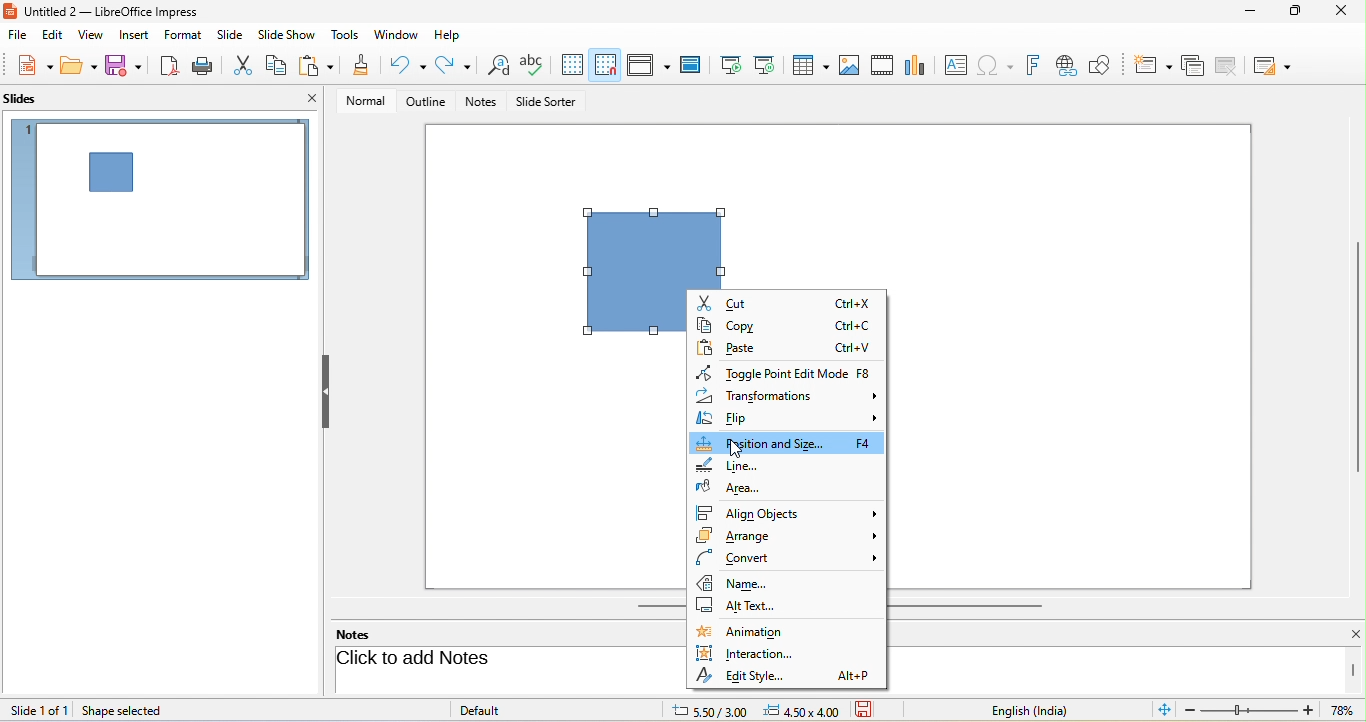  What do you see at coordinates (786, 558) in the screenshot?
I see `convert` at bounding box center [786, 558].